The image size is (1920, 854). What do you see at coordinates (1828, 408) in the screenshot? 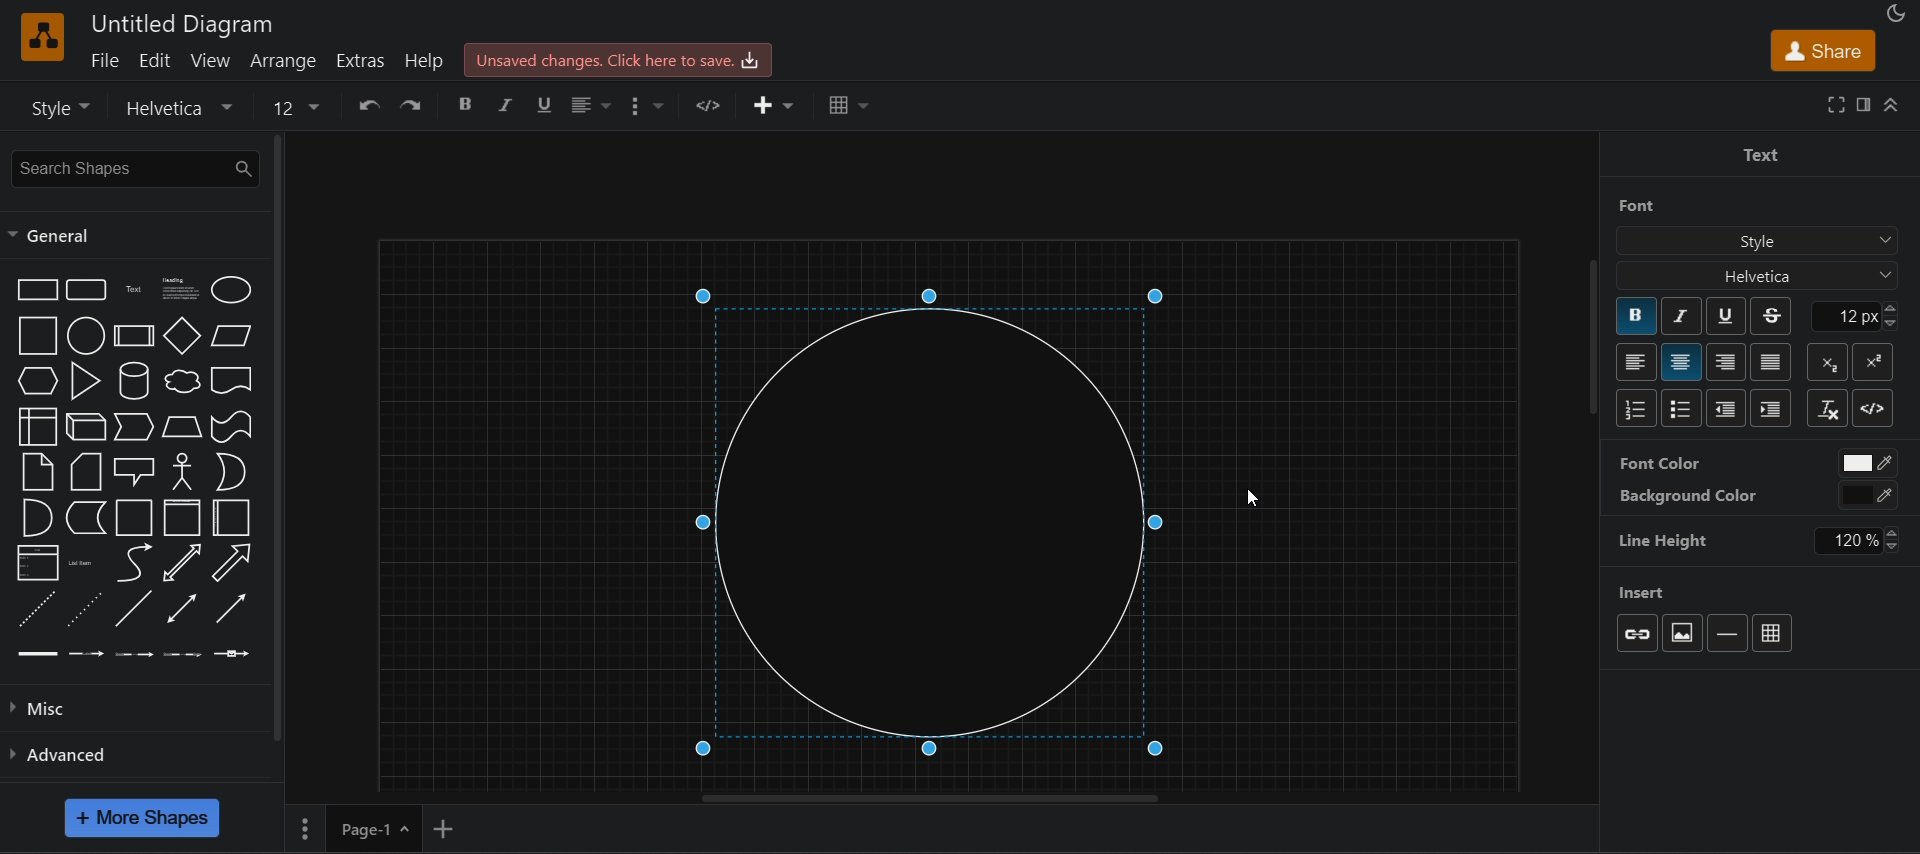
I see `clear formatting` at bounding box center [1828, 408].